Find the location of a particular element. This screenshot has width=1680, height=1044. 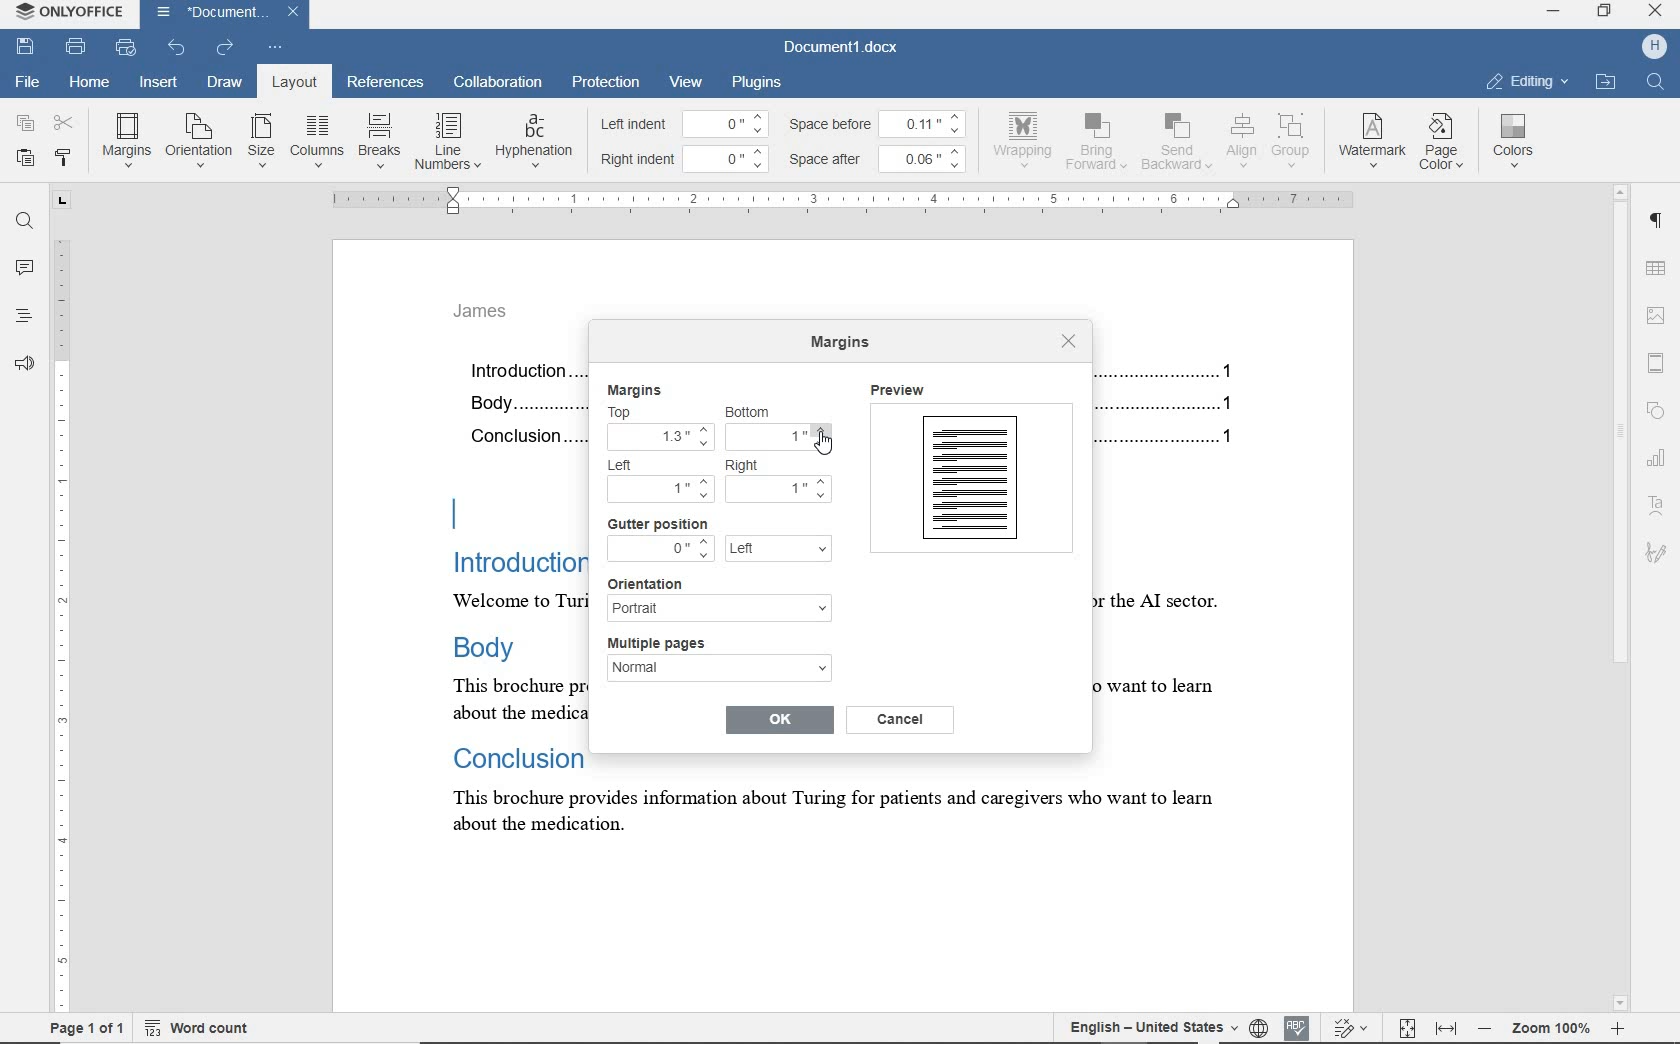

columns is located at coordinates (316, 141).